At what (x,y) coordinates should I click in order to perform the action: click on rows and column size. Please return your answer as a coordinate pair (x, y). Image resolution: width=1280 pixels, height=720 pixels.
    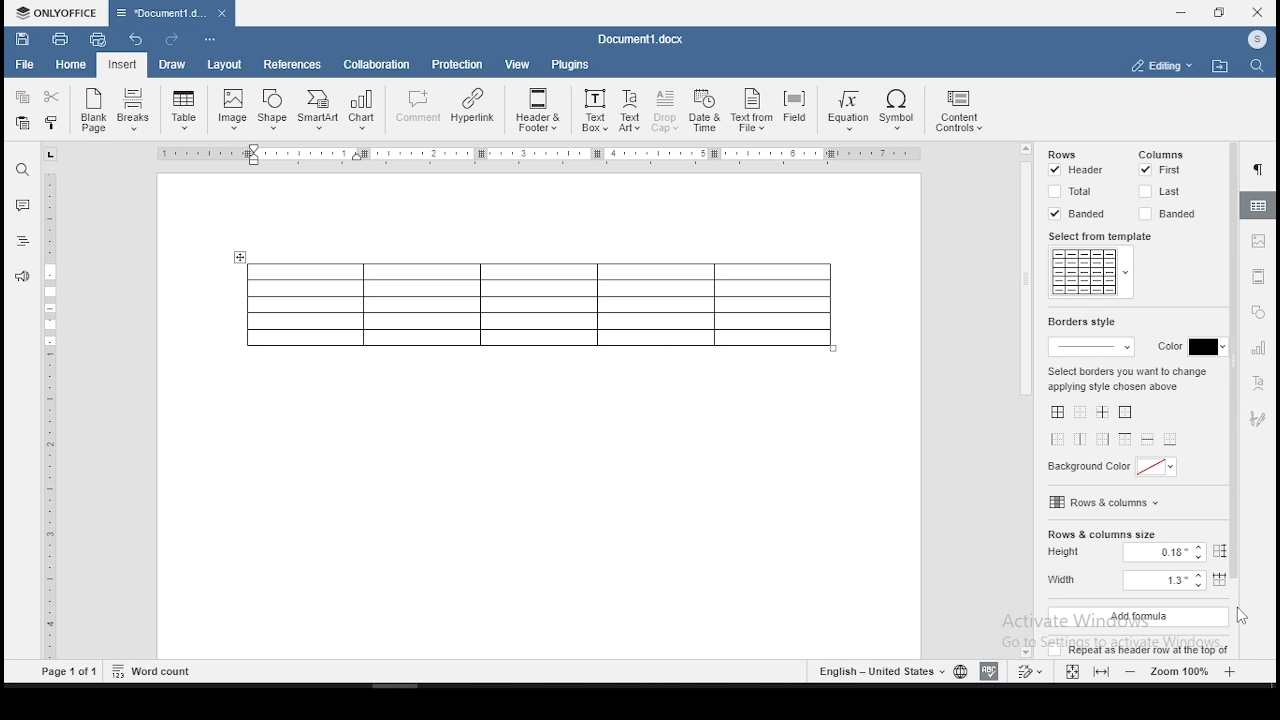
    Looking at the image, I should click on (1103, 534).